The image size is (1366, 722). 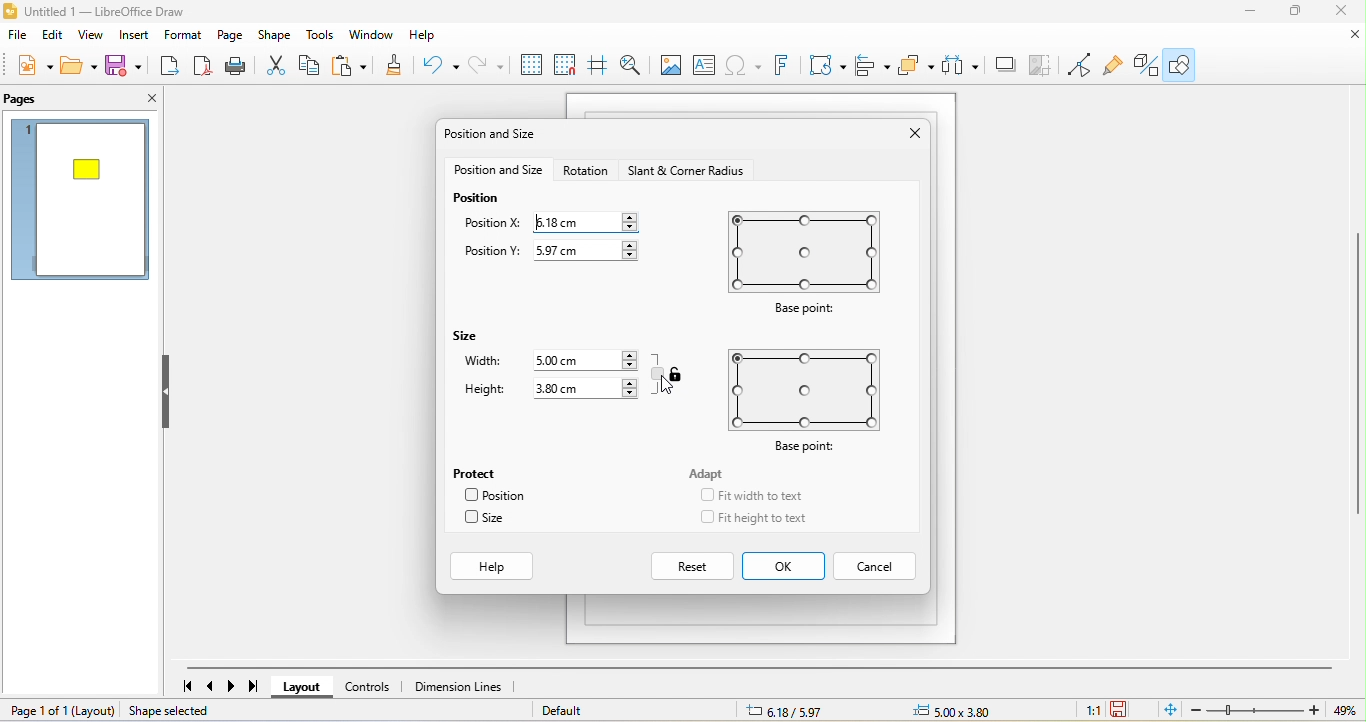 What do you see at coordinates (138, 35) in the screenshot?
I see `insert` at bounding box center [138, 35].